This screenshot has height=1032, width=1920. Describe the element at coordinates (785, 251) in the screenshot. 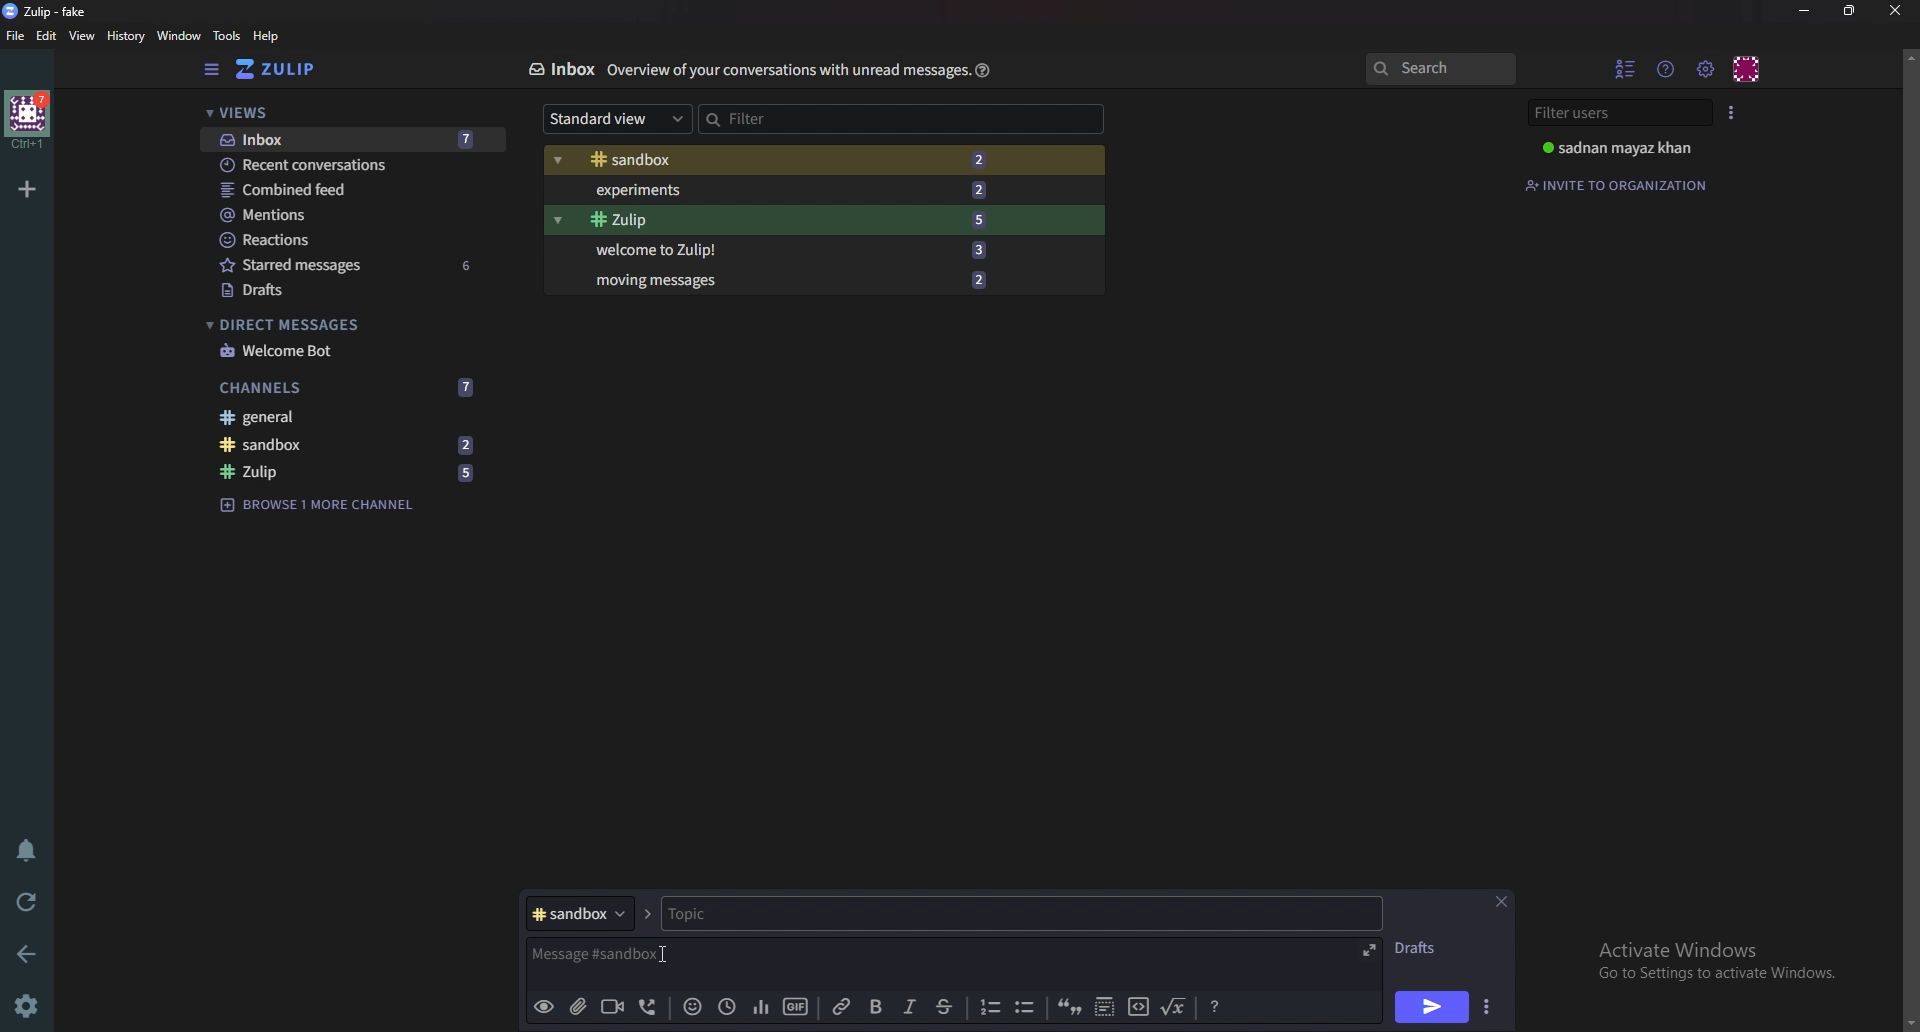

I see `Welcome to Zulip` at that location.